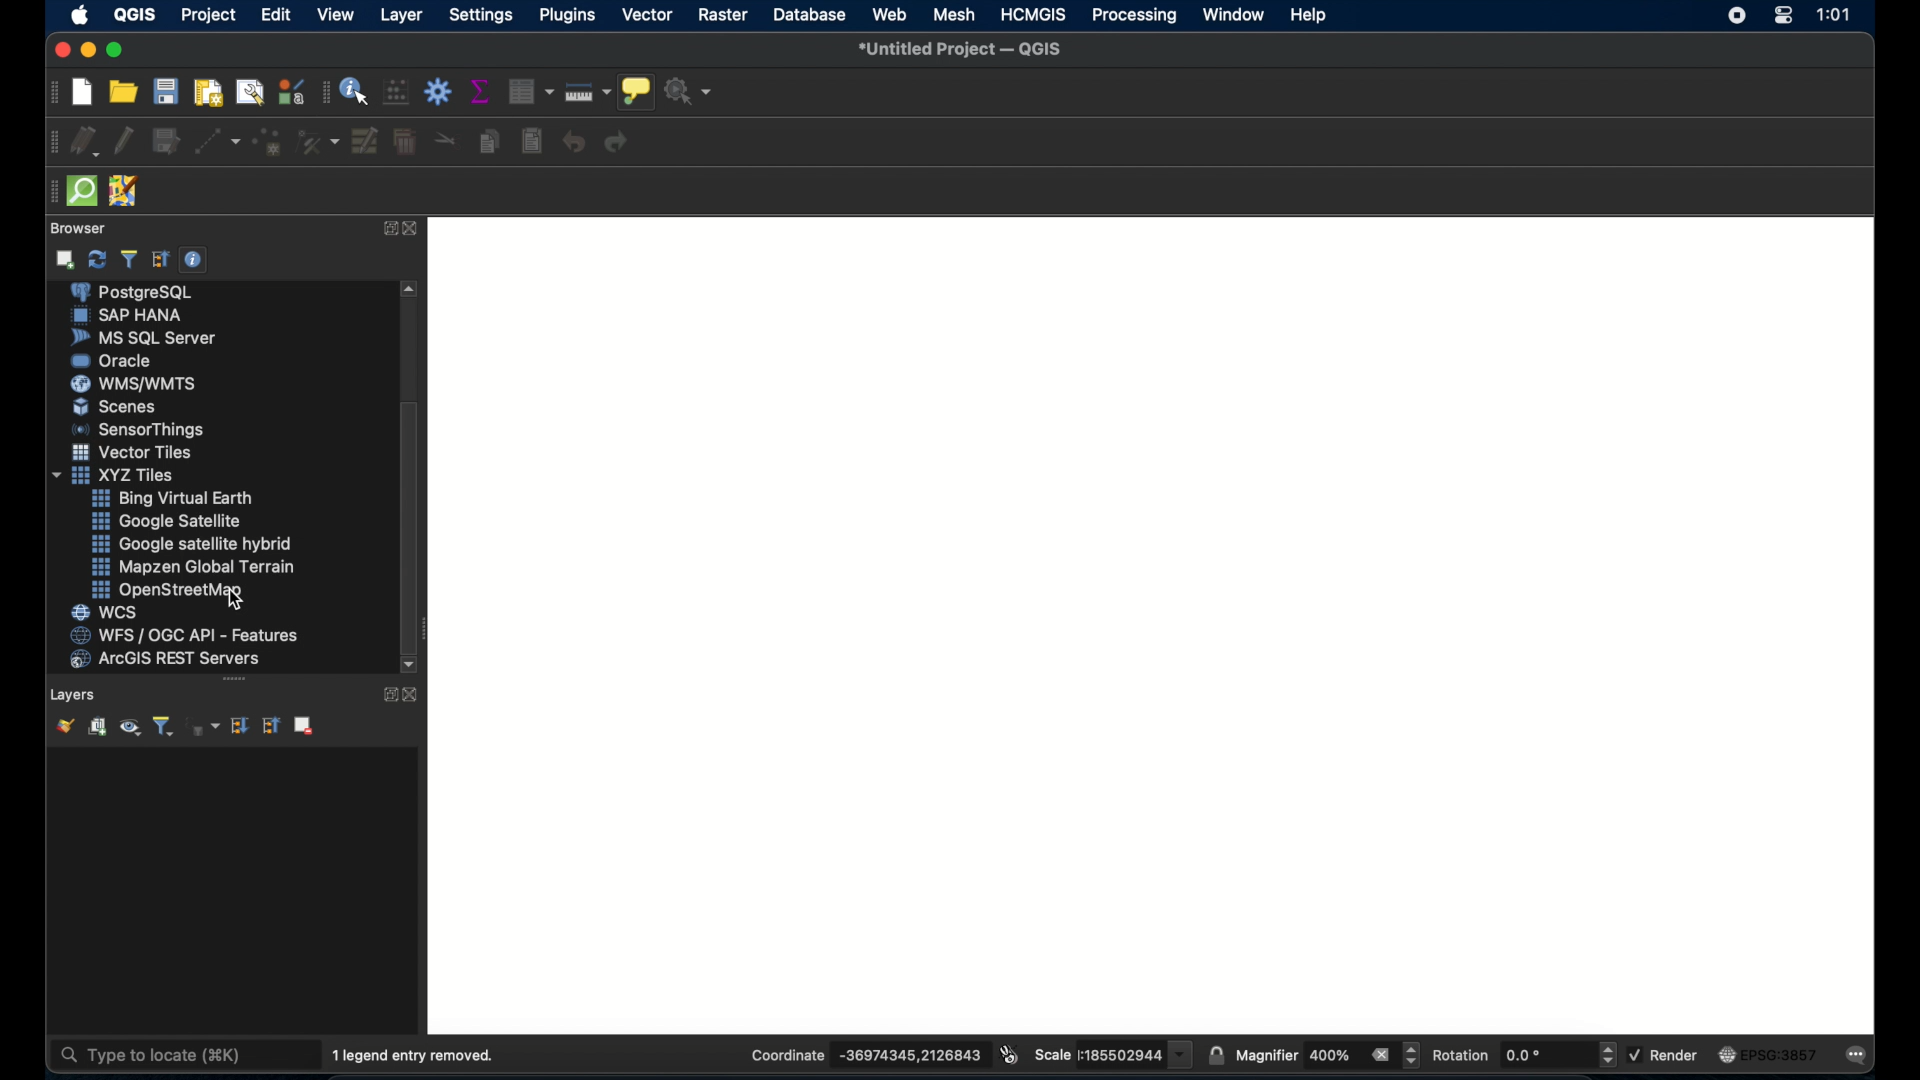  I want to click on toggle editing, so click(126, 142).